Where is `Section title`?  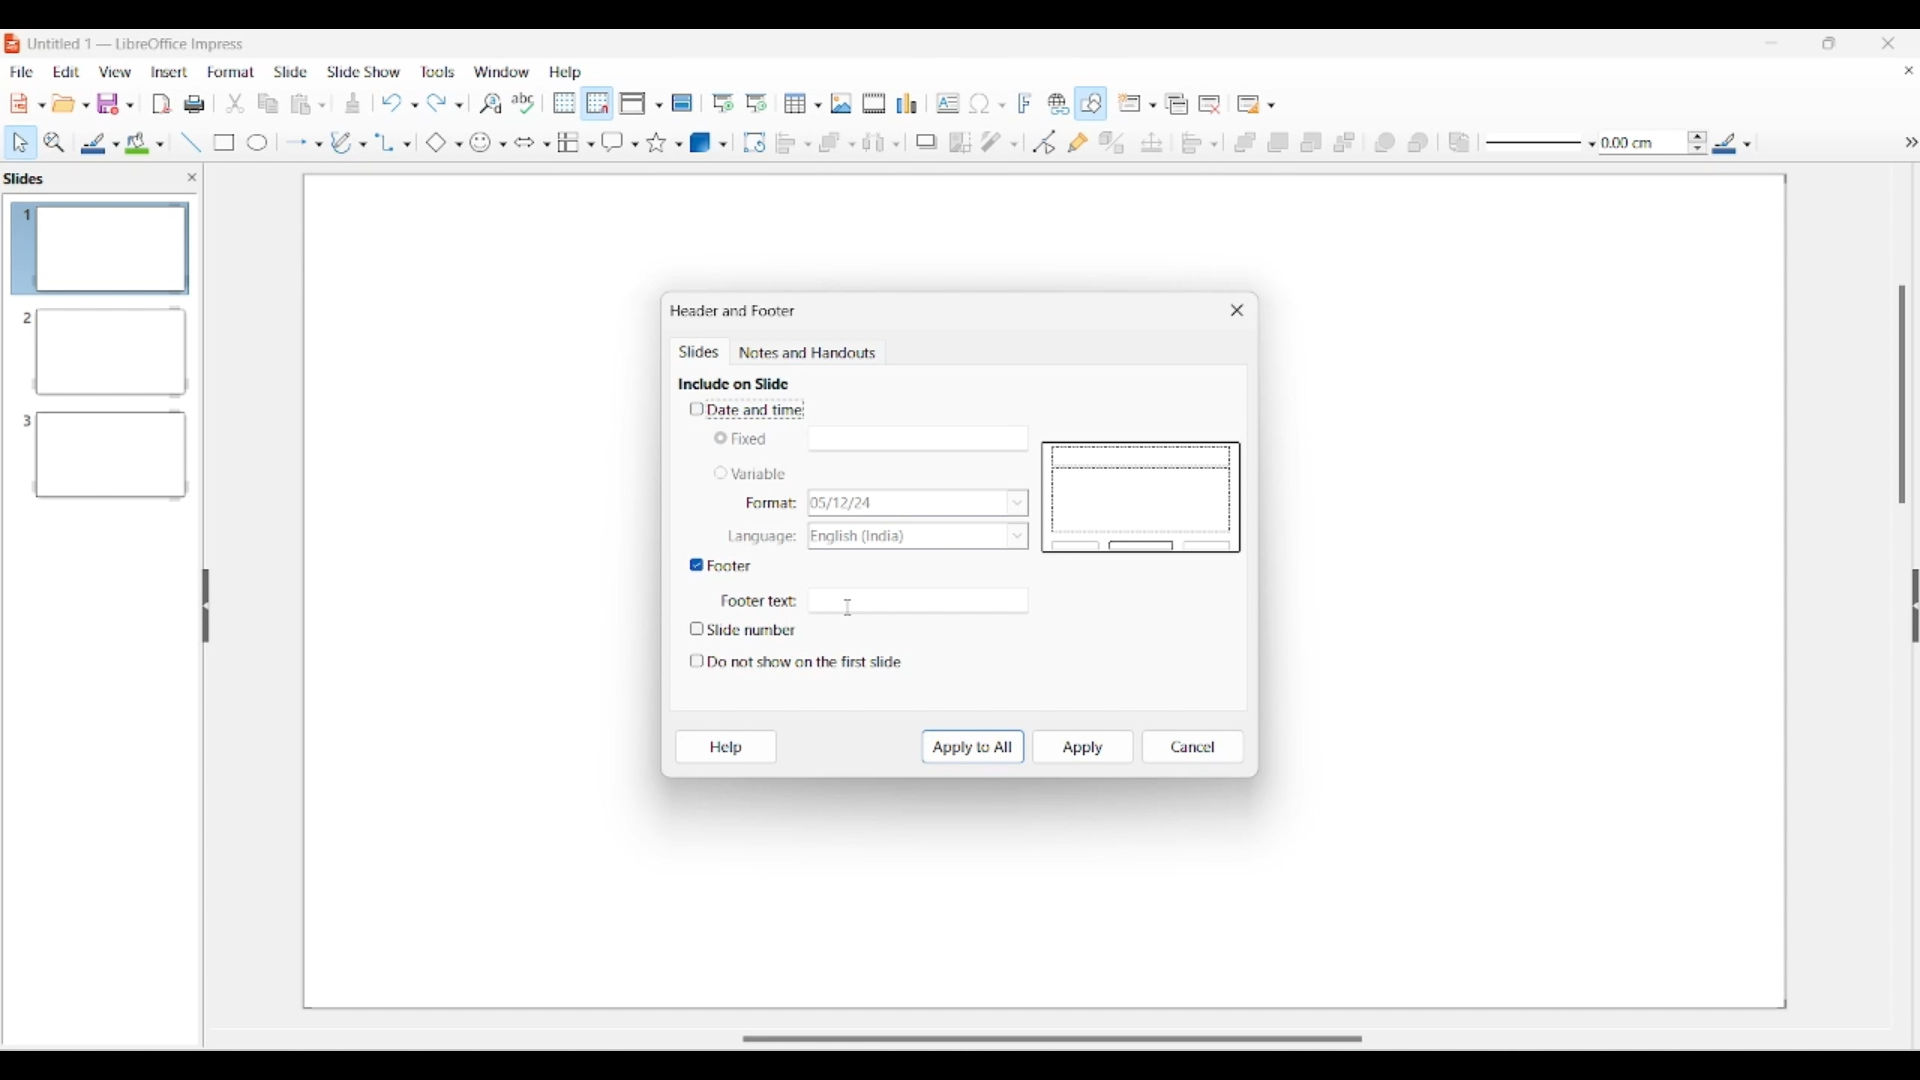
Section title is located at coordinates (733, 383).